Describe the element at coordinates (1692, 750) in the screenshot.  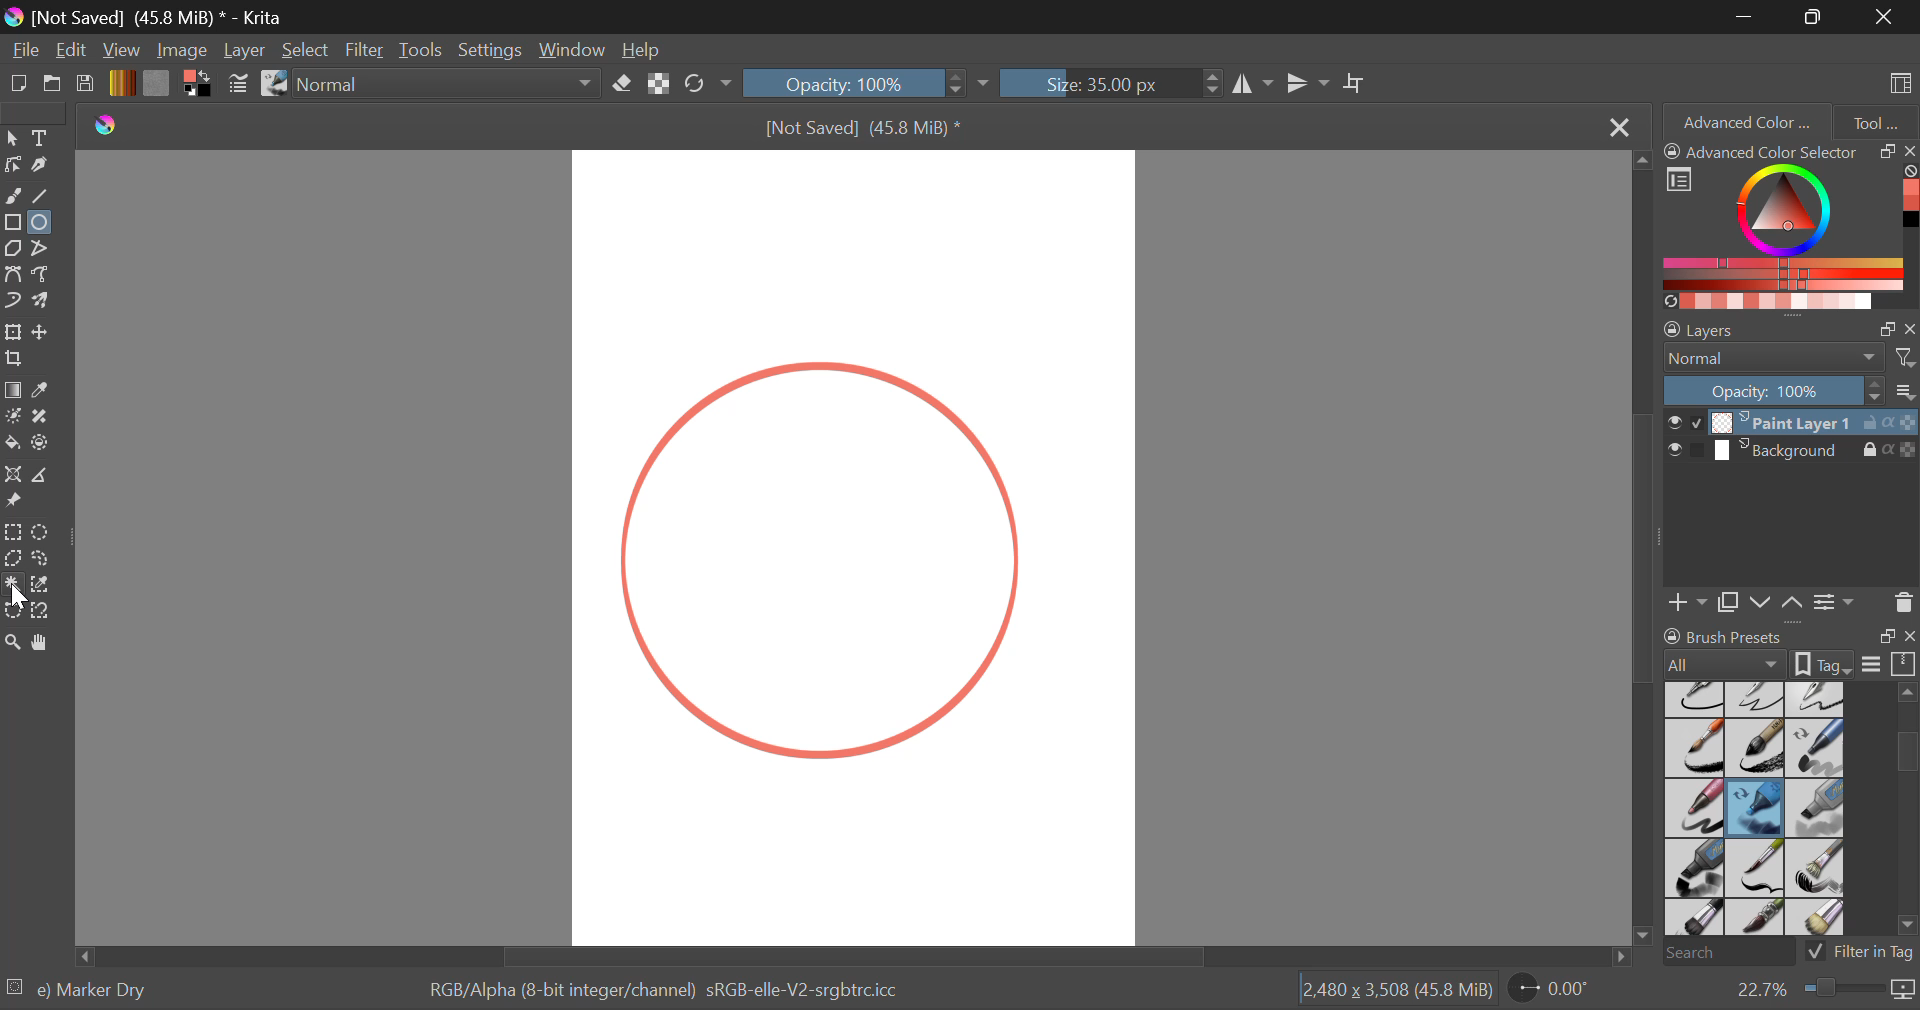
I see `Ink-7 Brush Rough` at that location.